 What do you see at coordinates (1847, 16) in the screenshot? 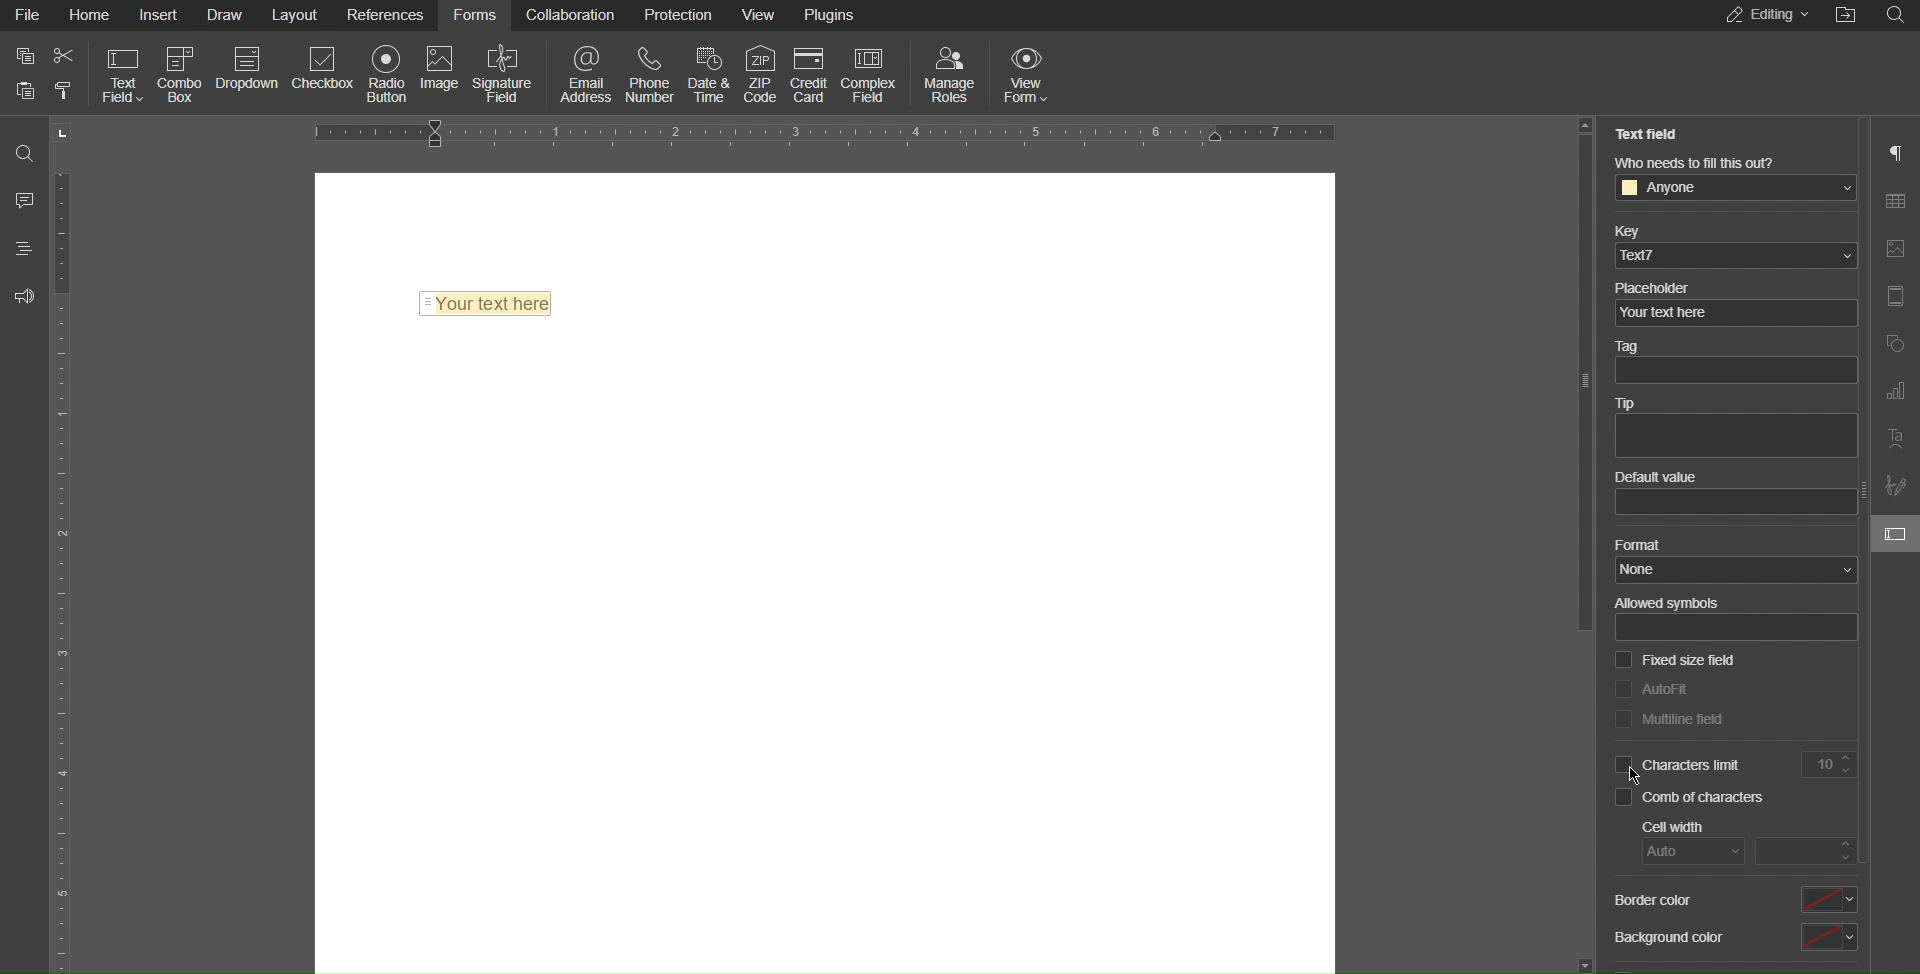
I see `Open File Location` at bounding box center [1847, 16].